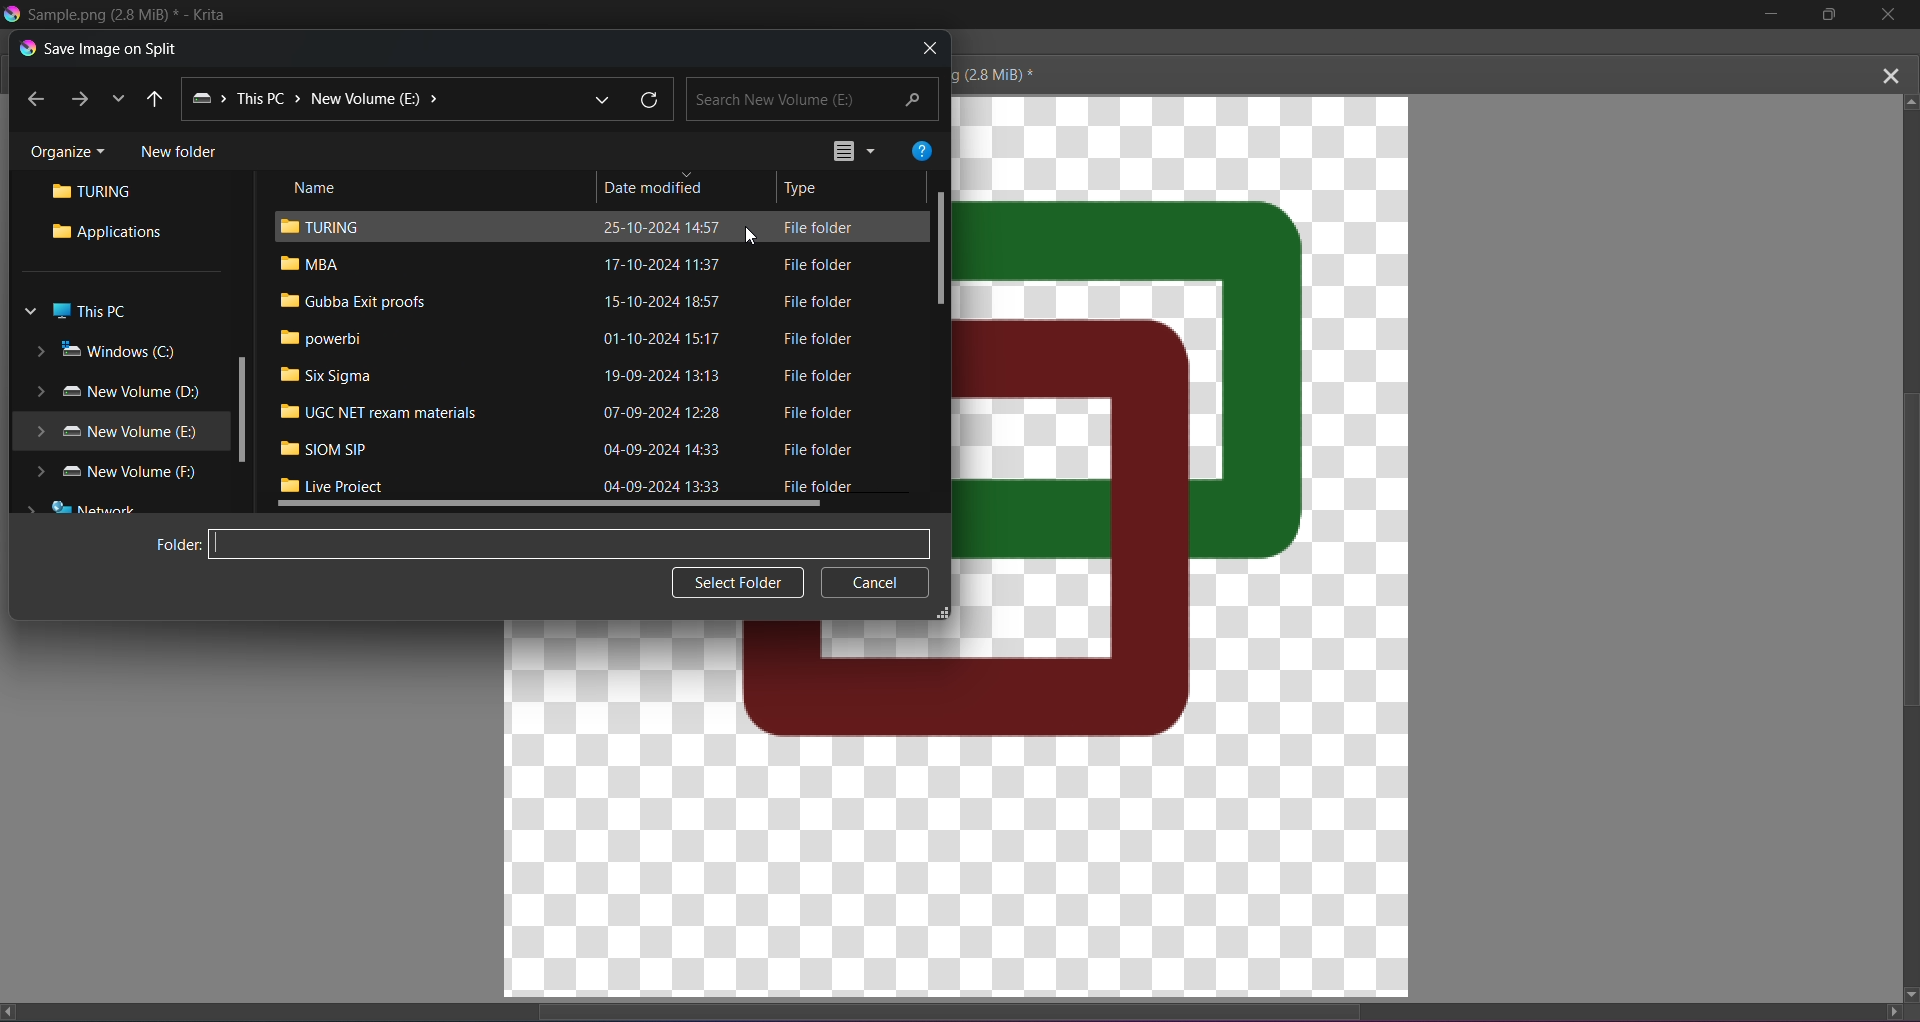 This screenshot has height=1022, width=1920. Describe the element at coordinates (495, 227) in the screenshot. I see `Im TURING 25-10-2024 14:57 File folder` at that location.